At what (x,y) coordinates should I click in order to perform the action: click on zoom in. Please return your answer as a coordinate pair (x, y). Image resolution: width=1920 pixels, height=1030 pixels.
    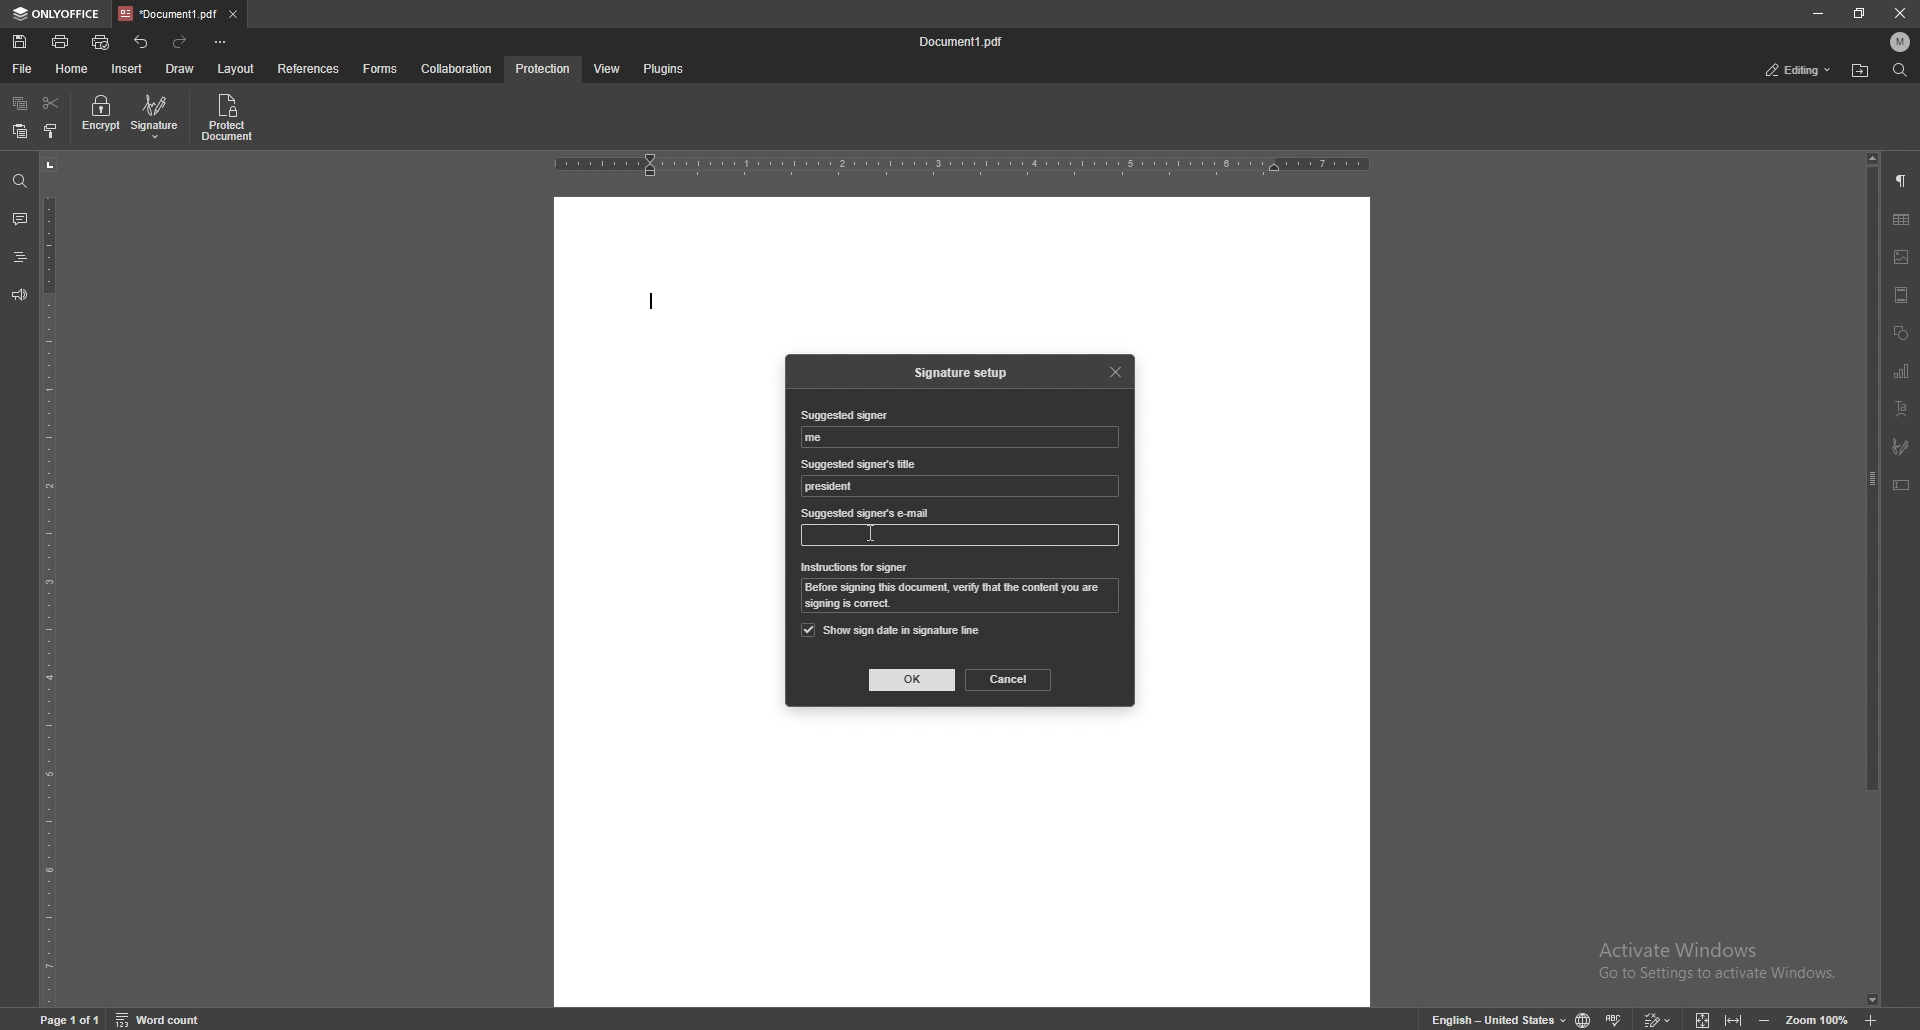
    Looking at the image, I should click on (1888, 1020).